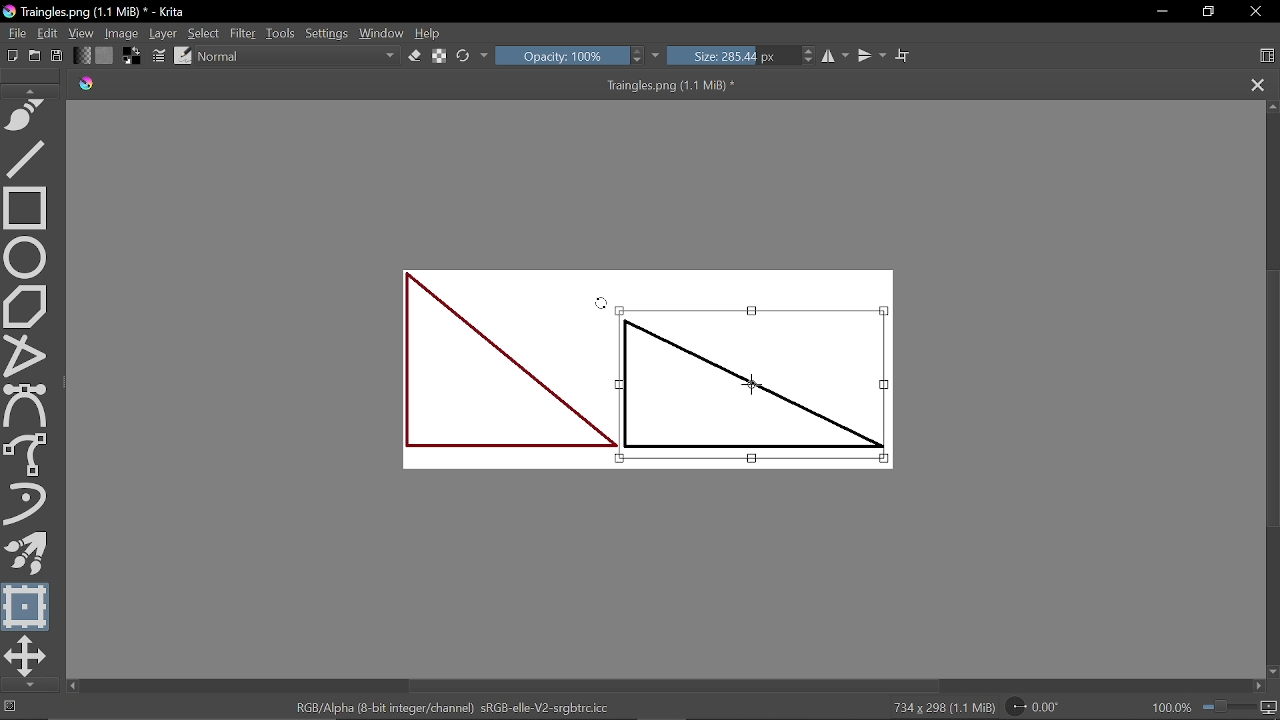  I want to click on Image, so click(123, 33).